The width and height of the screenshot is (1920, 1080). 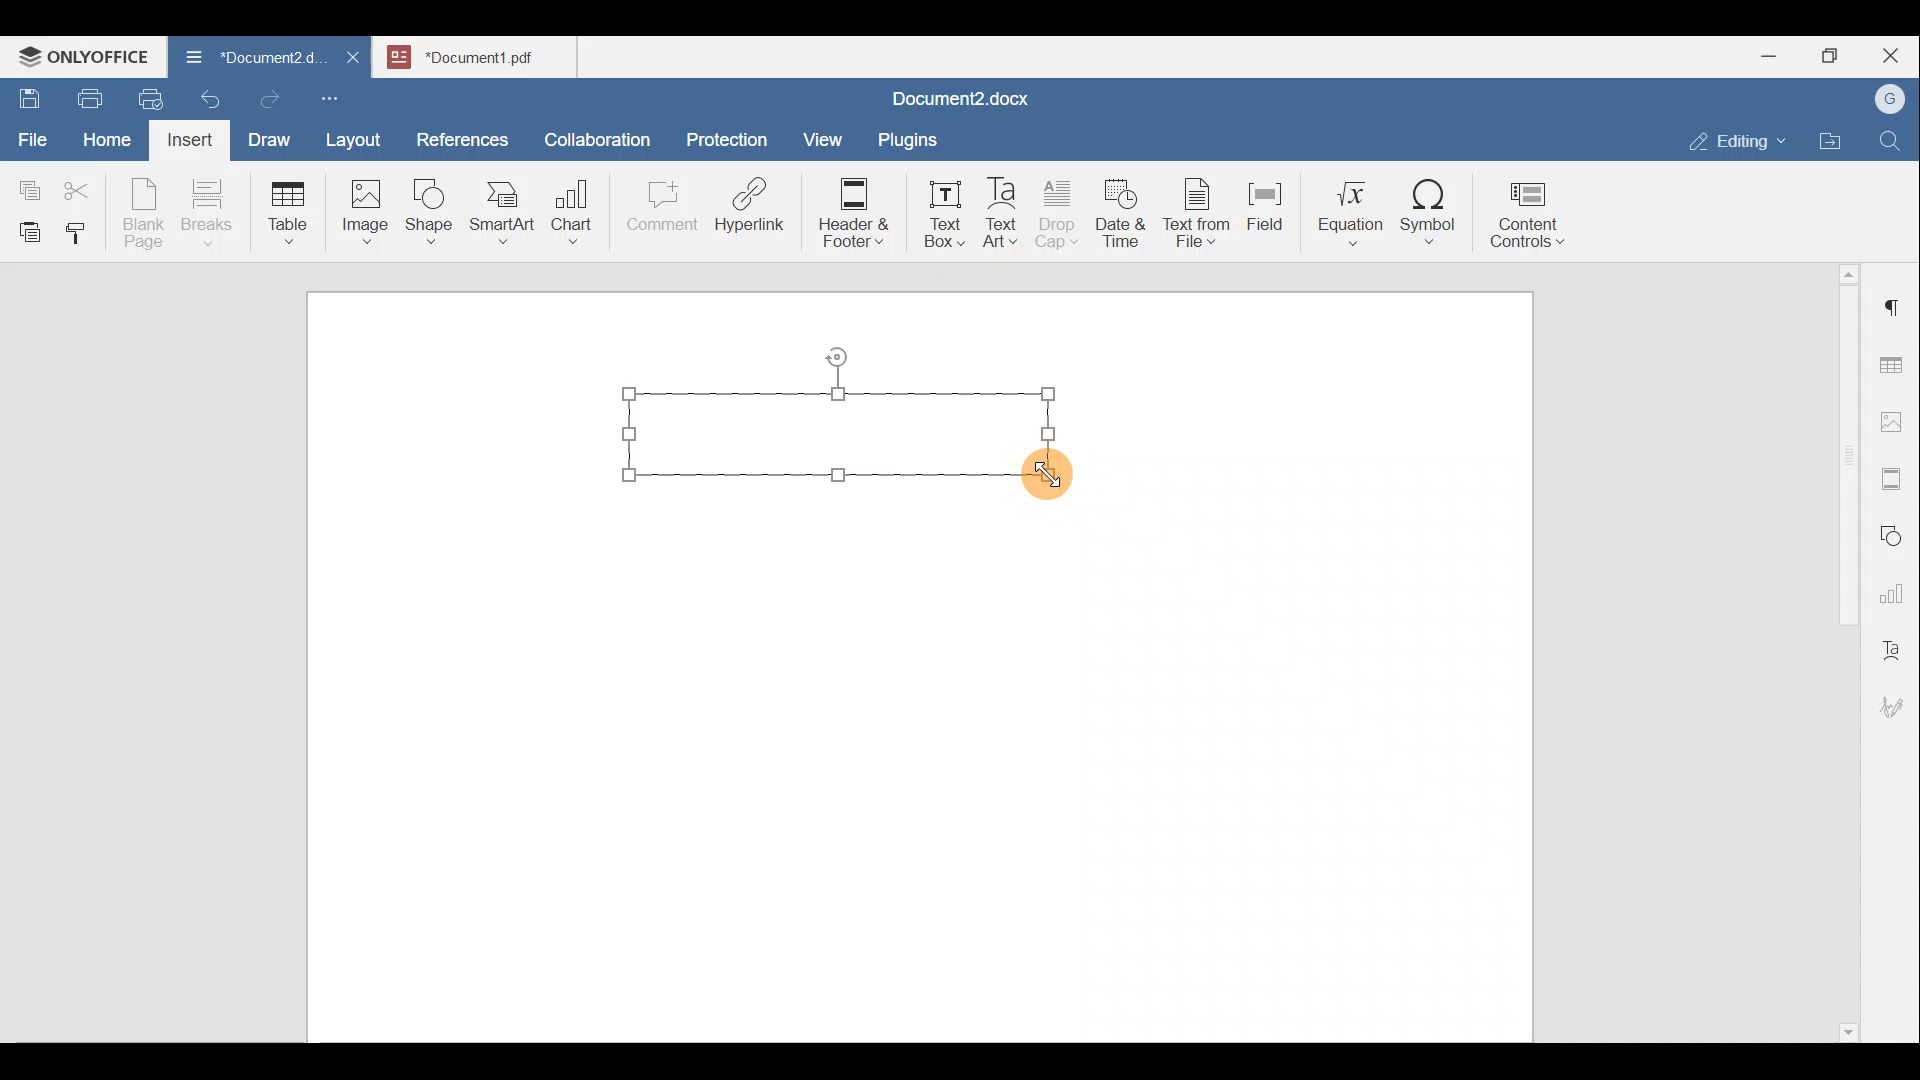 I want to click on View, so click(x=824, y=133).